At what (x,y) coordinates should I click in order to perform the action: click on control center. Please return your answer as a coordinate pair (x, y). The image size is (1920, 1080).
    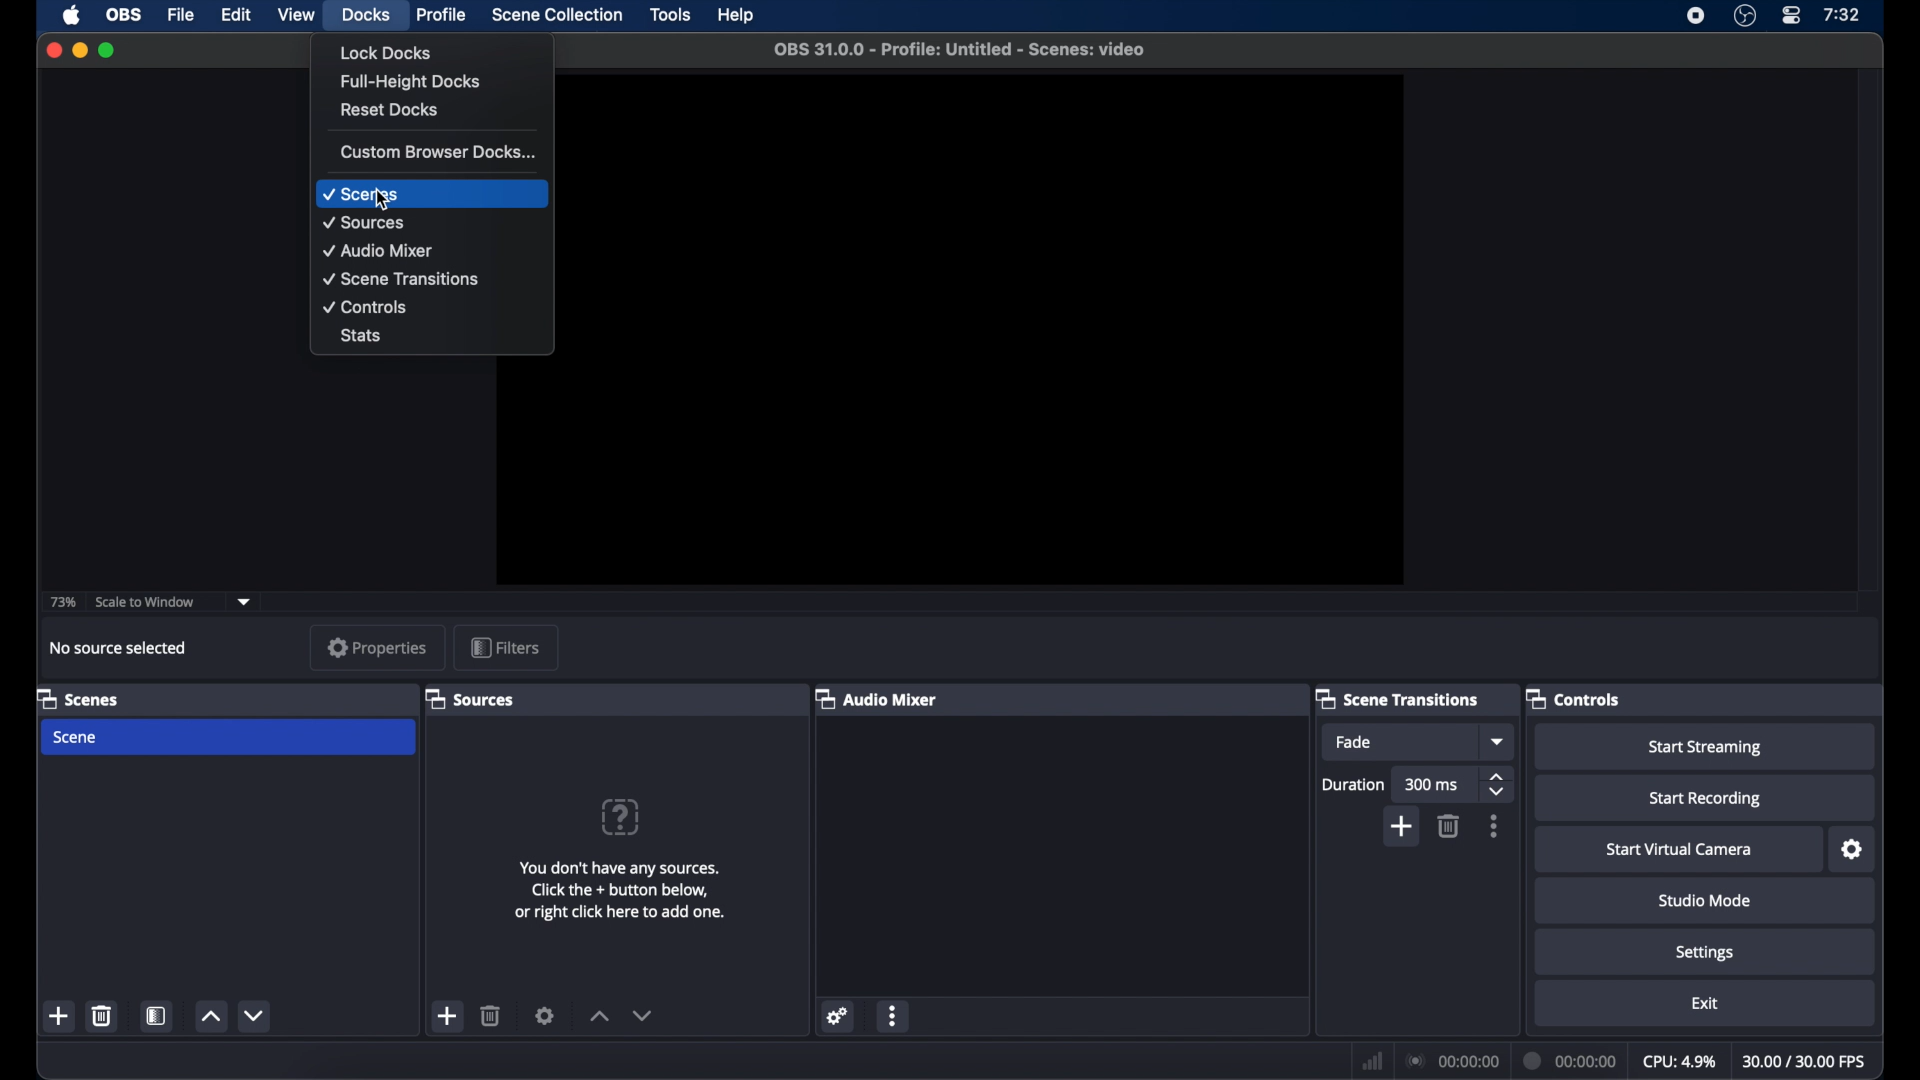
    Looking at the image, I should click on (1792, 16).